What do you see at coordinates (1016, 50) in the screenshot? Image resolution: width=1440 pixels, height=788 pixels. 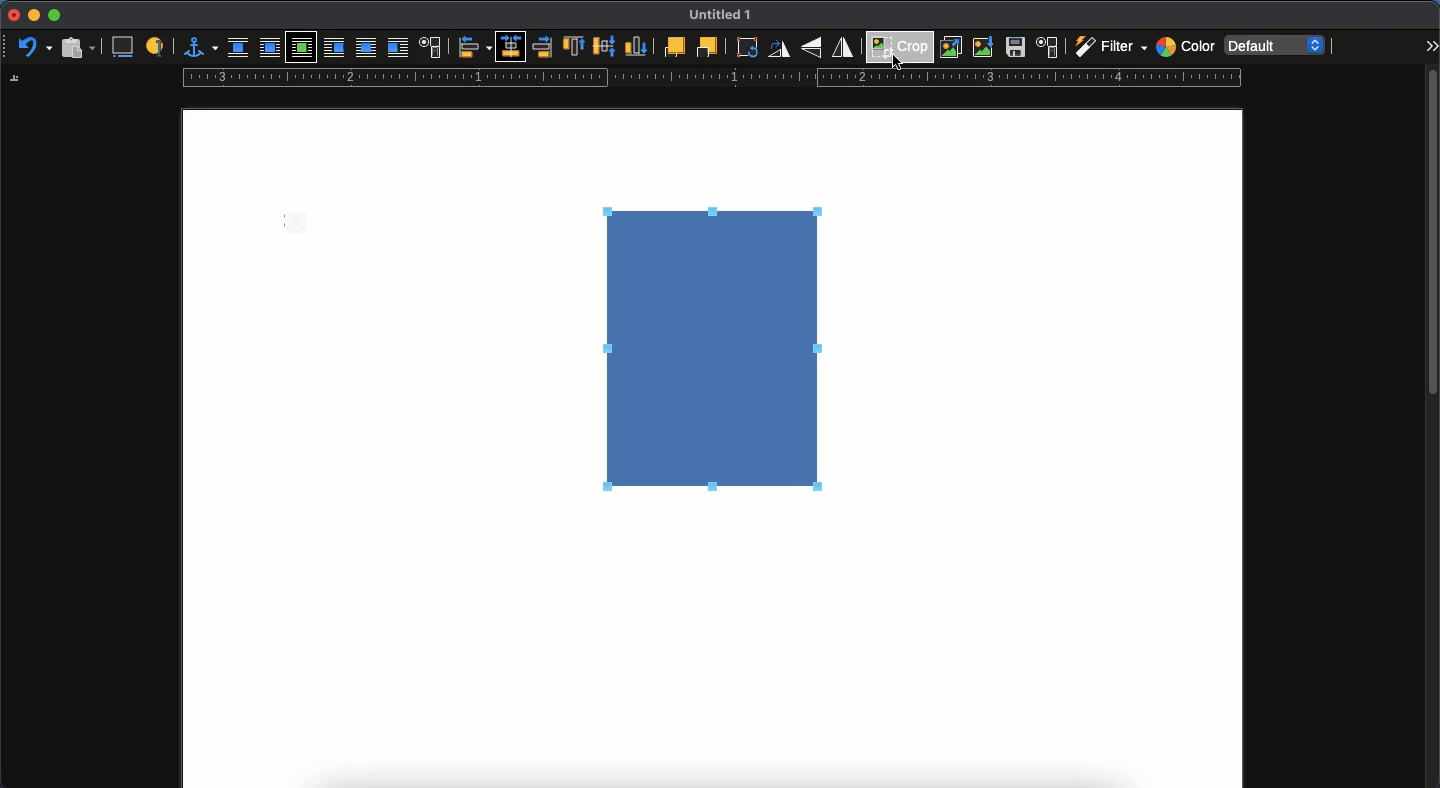 I see `save` at bounding box center [1016, 50].